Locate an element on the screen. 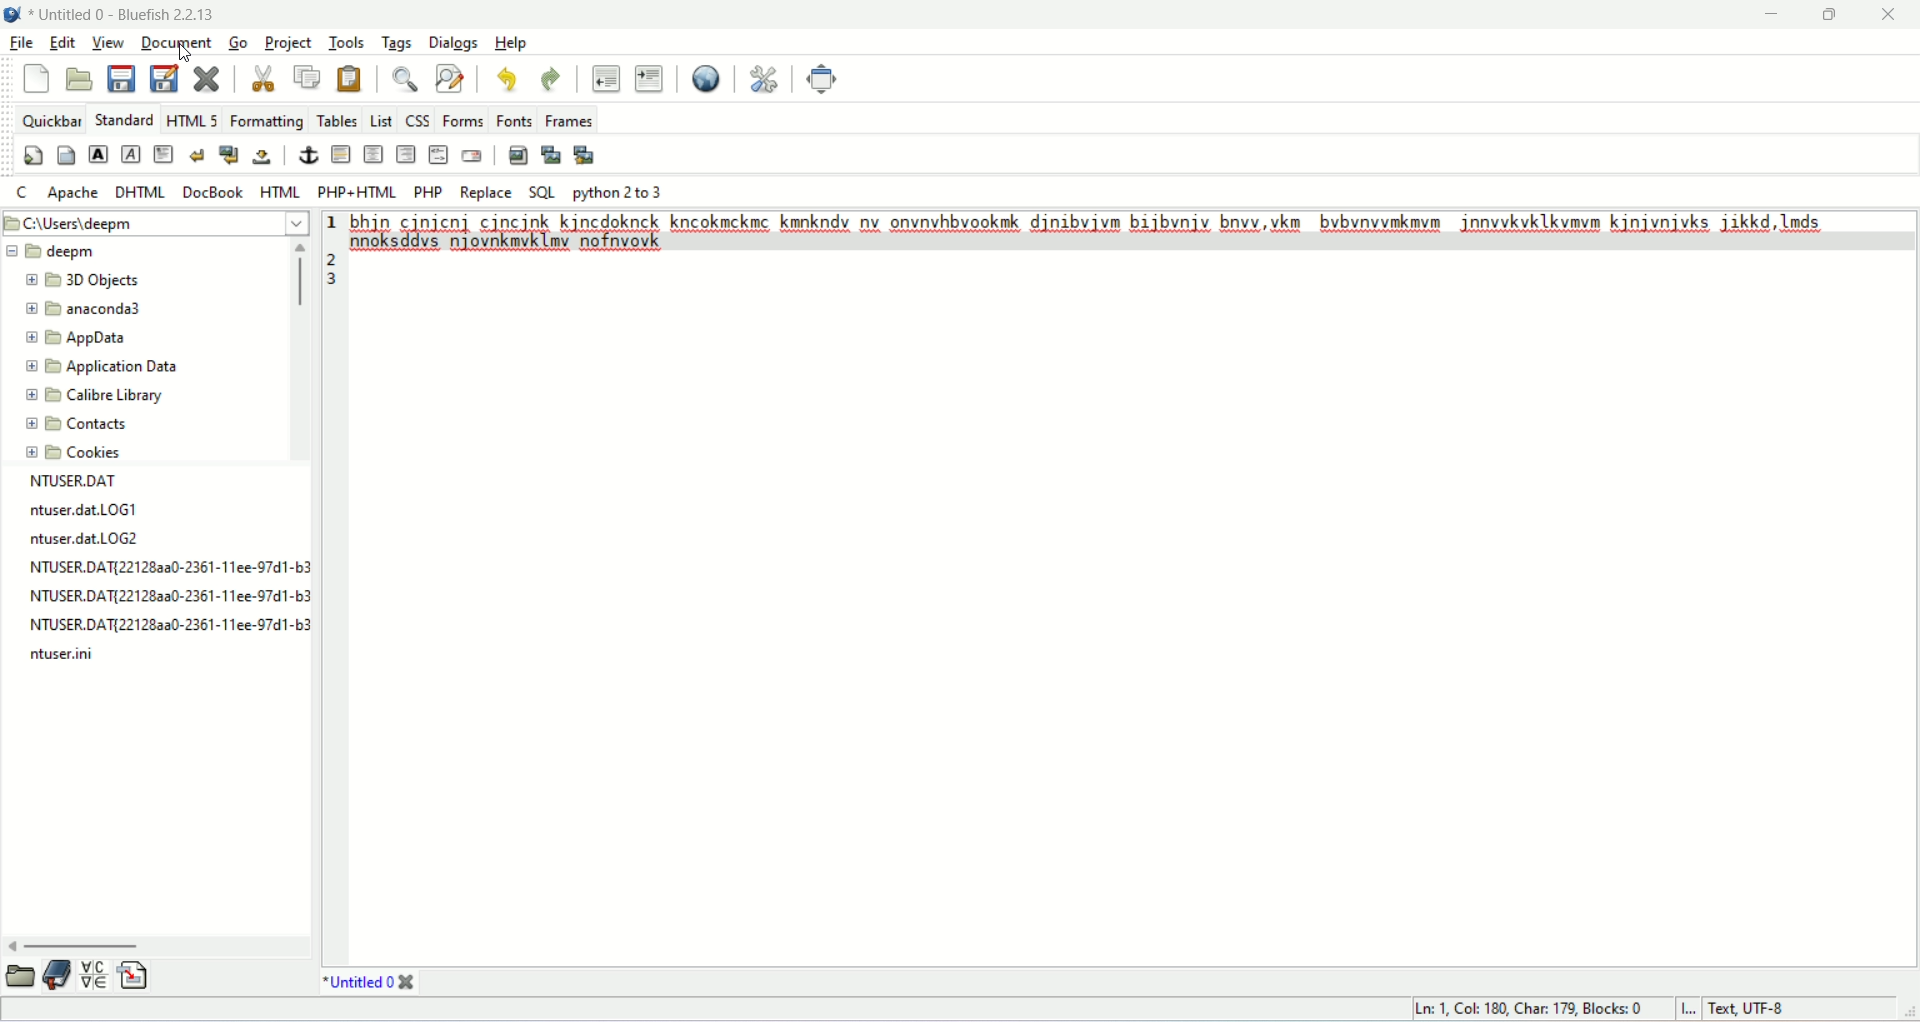  open file is located at coordinates (78, 78).